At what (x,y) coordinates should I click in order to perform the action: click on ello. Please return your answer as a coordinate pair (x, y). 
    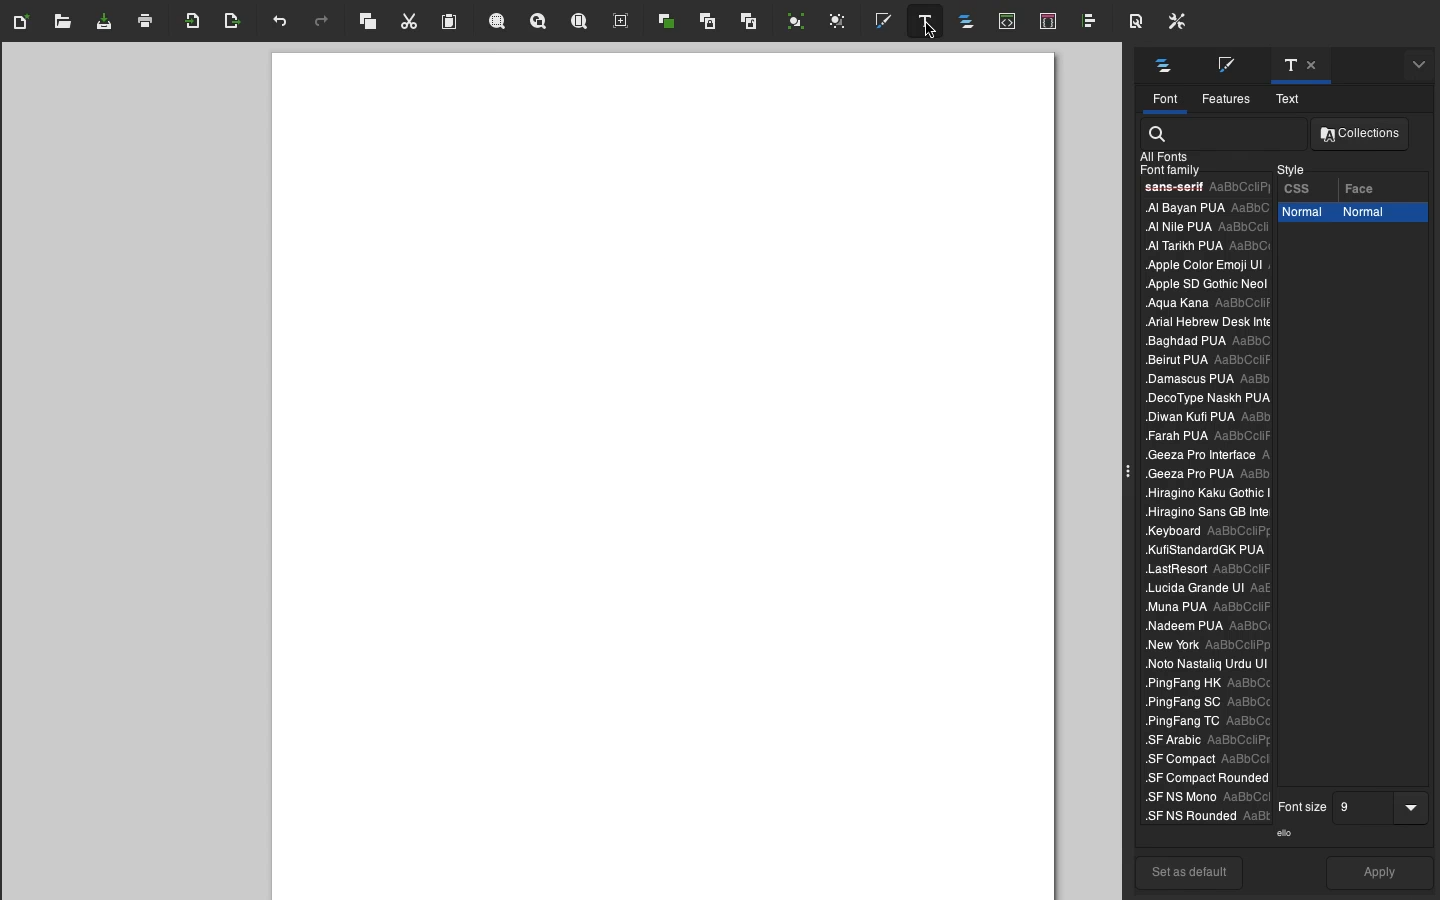
    Looking at the image, I should click on (1289, 833).